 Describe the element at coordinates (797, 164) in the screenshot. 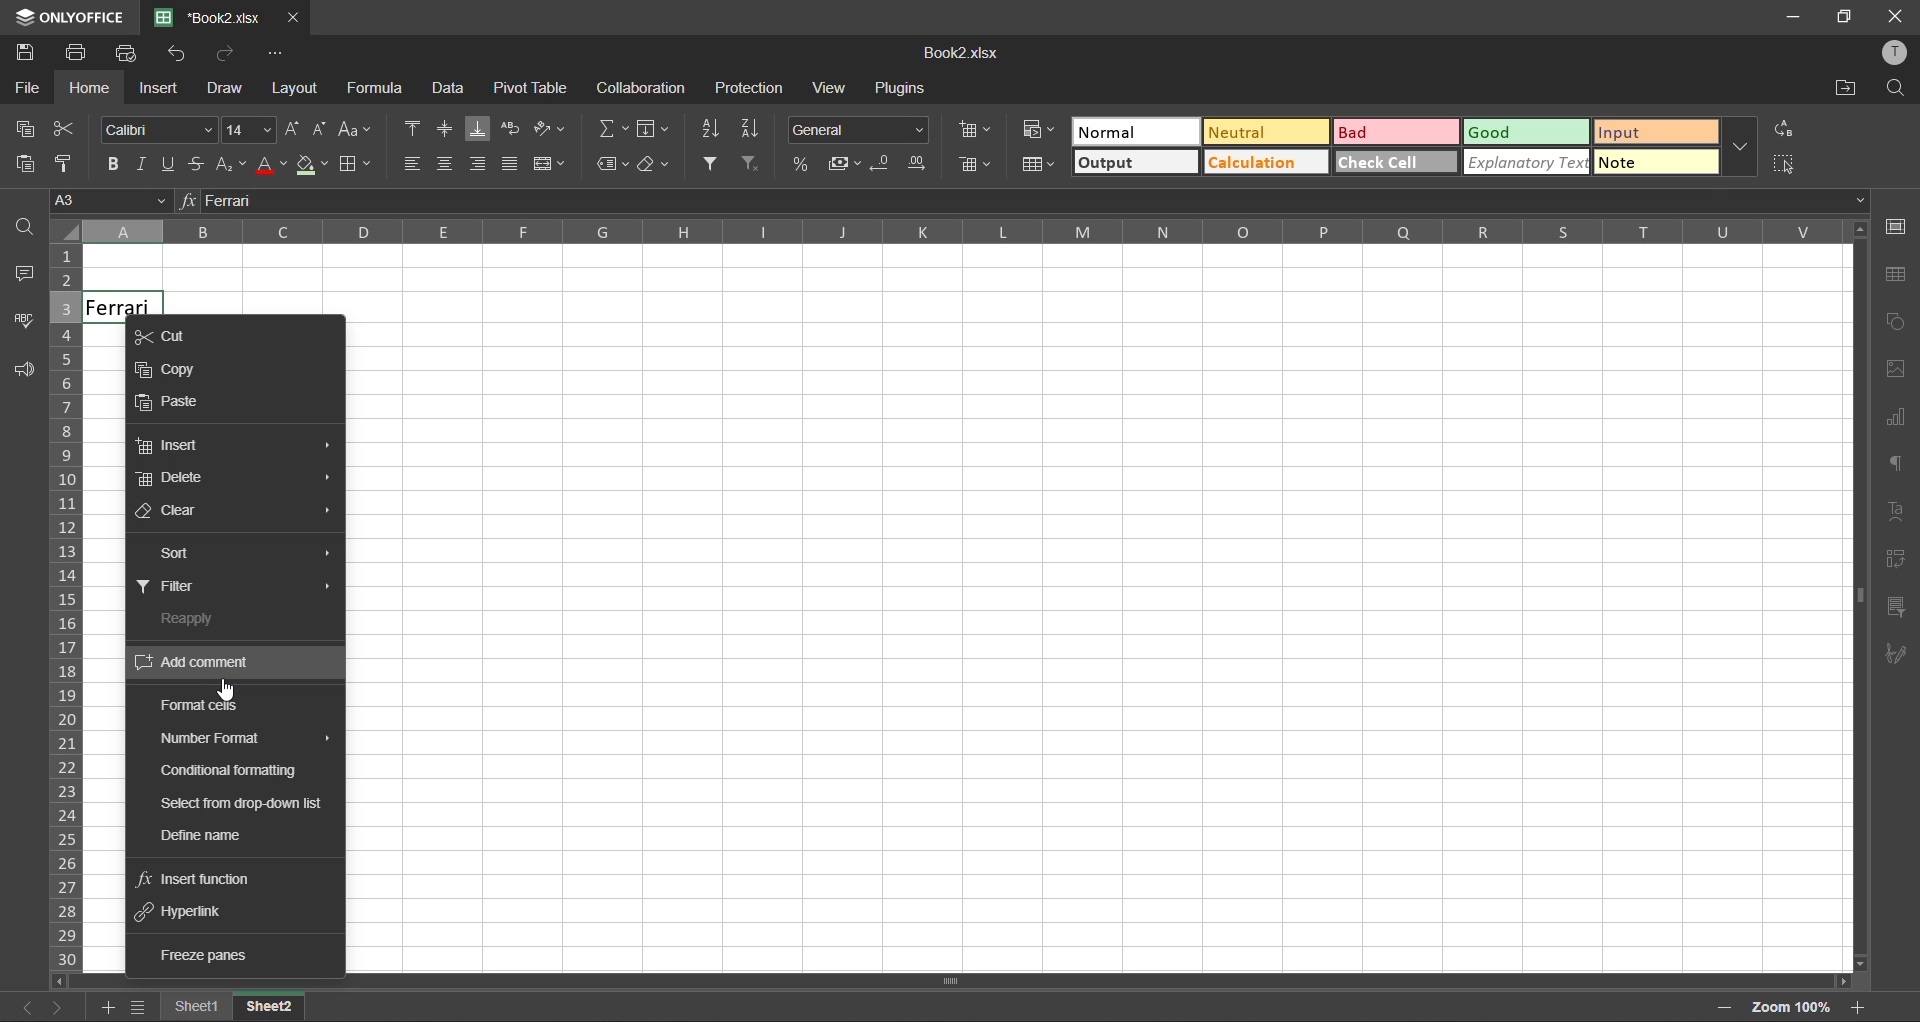

I see `percent` at that location.